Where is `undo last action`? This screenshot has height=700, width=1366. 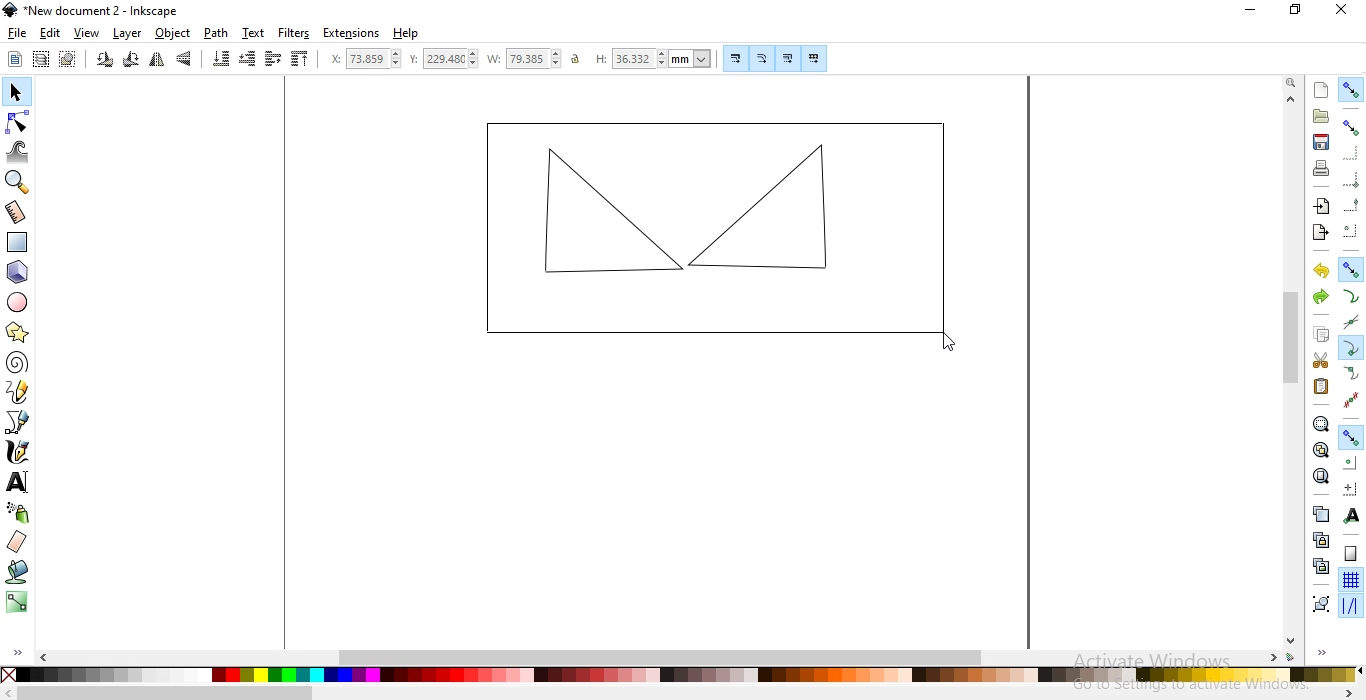 undo last action is located at coordinates (1323, 272).